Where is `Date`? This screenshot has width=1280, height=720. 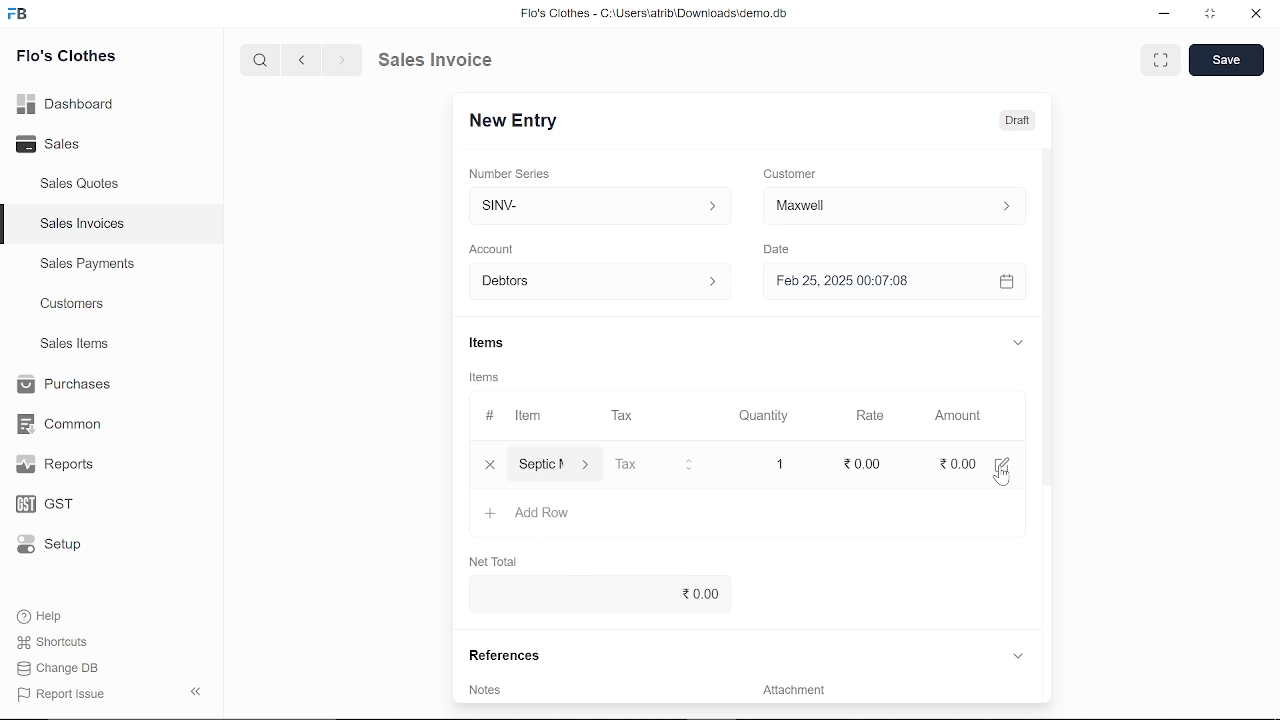 Date is located at coordinates (780, 249).